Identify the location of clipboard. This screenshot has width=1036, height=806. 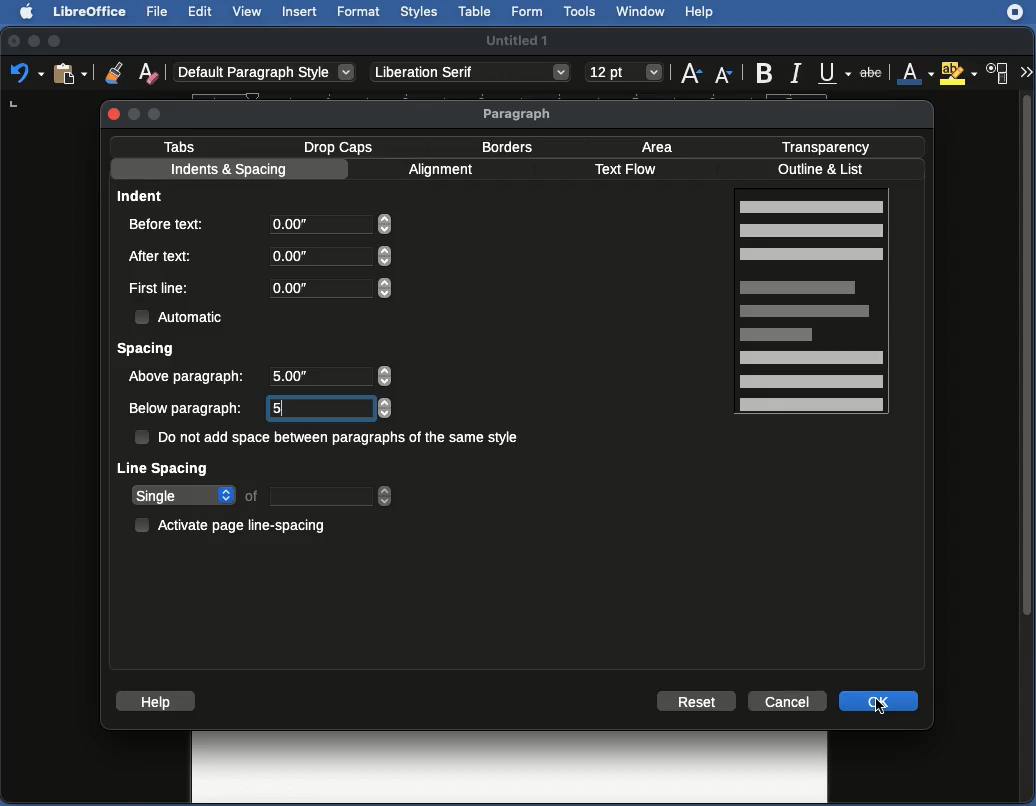
(69, 73).